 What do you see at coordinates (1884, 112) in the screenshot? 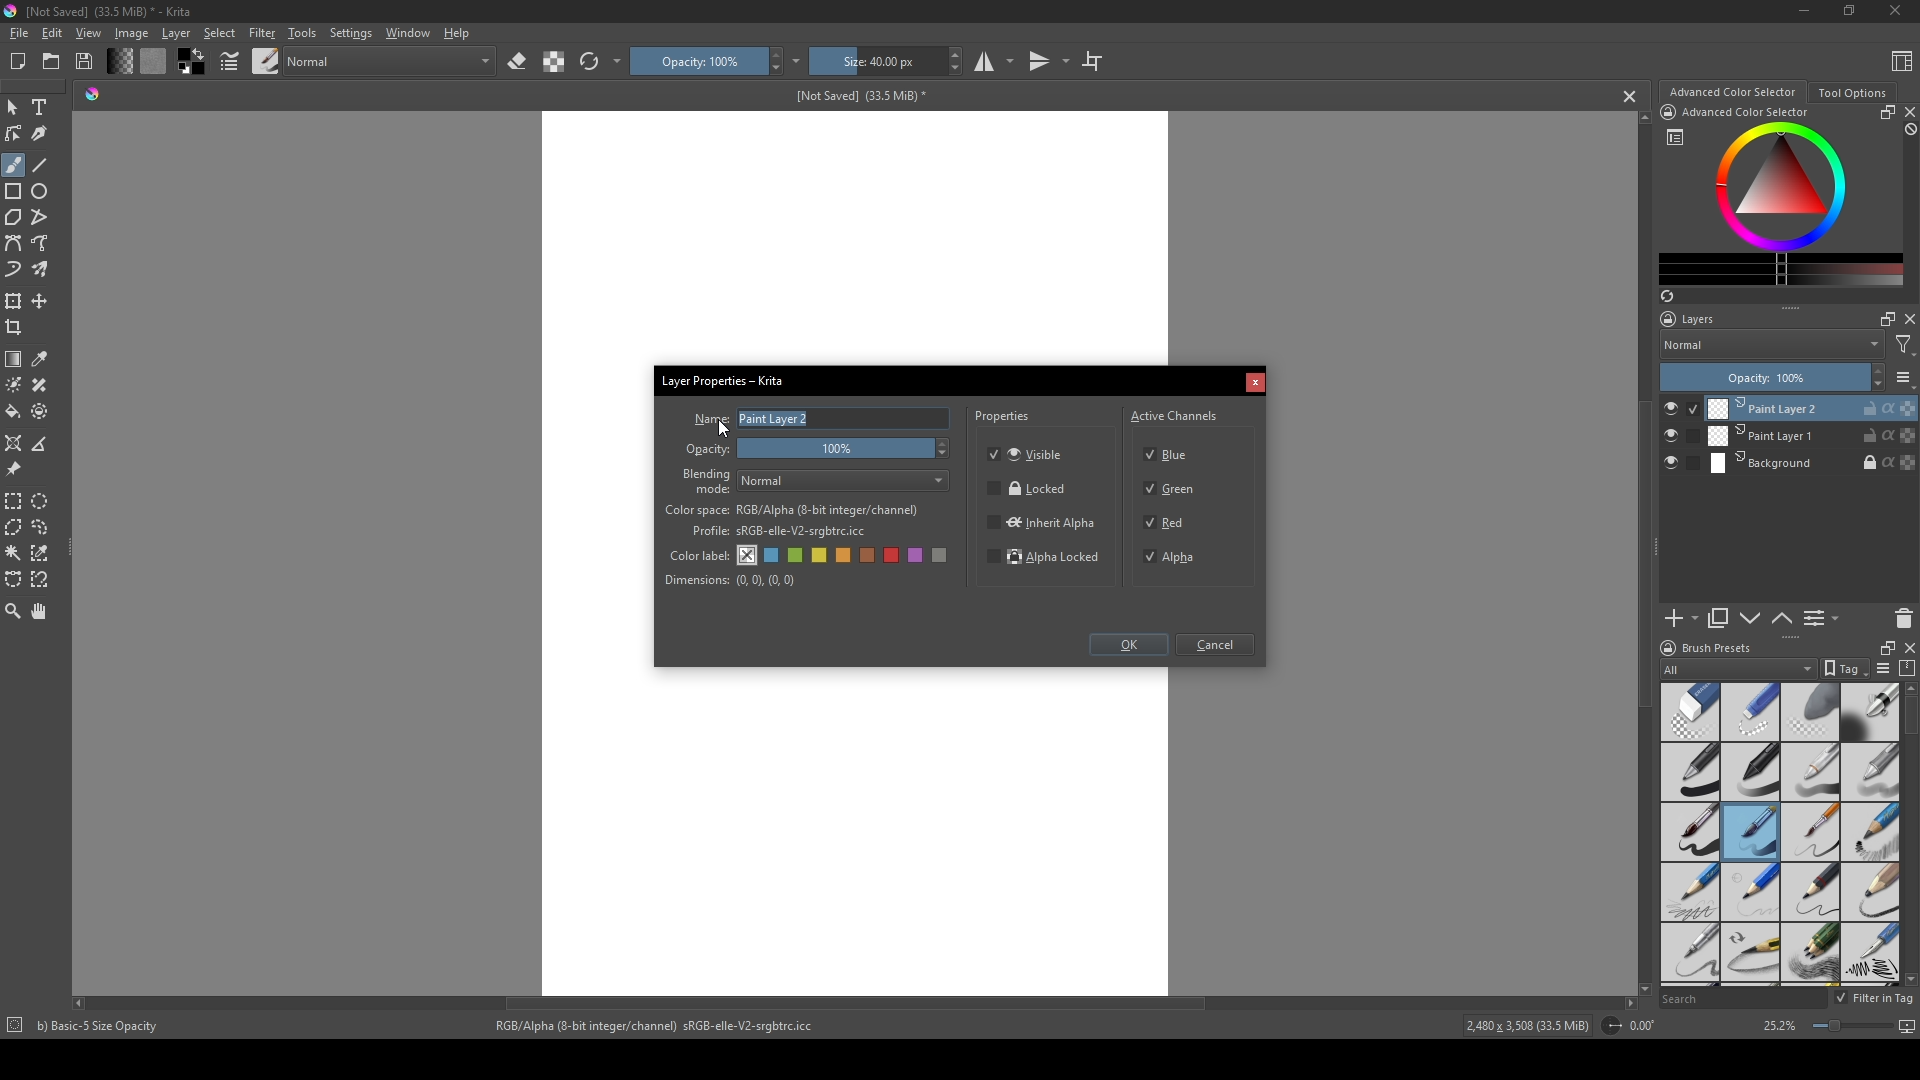
I see `resize` at bounding box center [1884, 112].